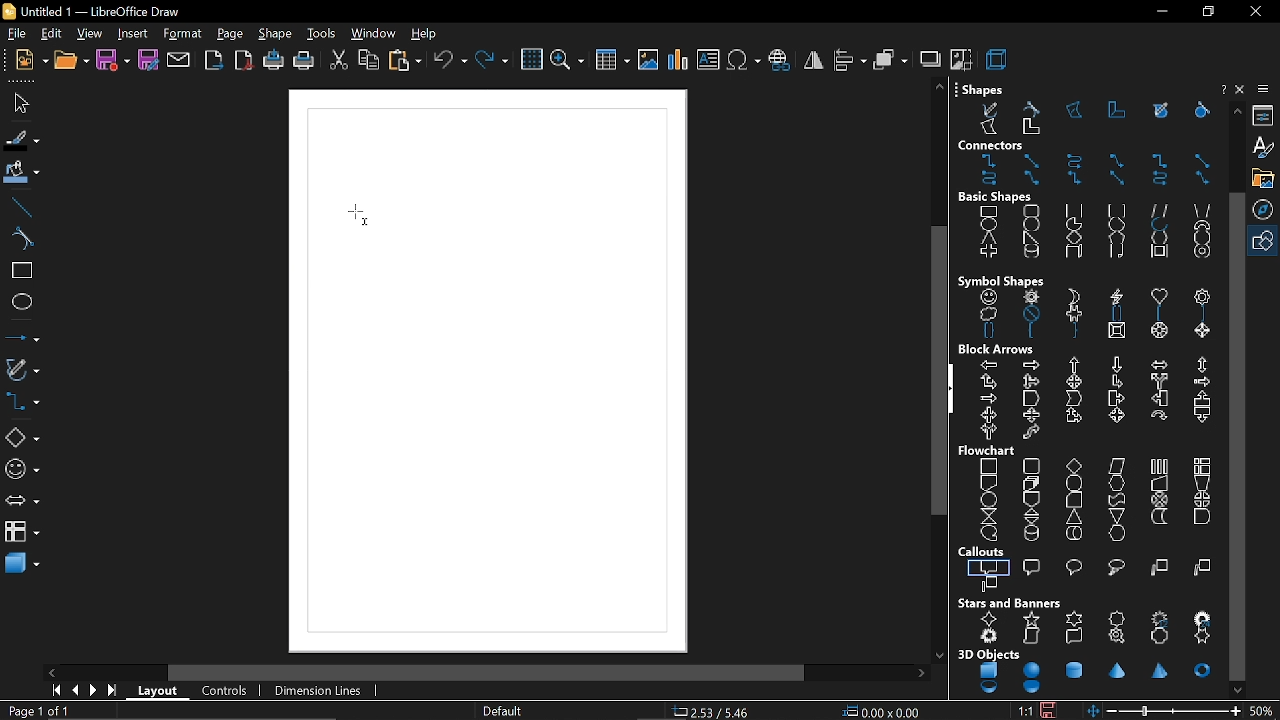 This screenshot has height=720, width=1280. What do you see at coordinates (19, 205) in the screenshot?
I see `line` at bounding box center [19, 205].